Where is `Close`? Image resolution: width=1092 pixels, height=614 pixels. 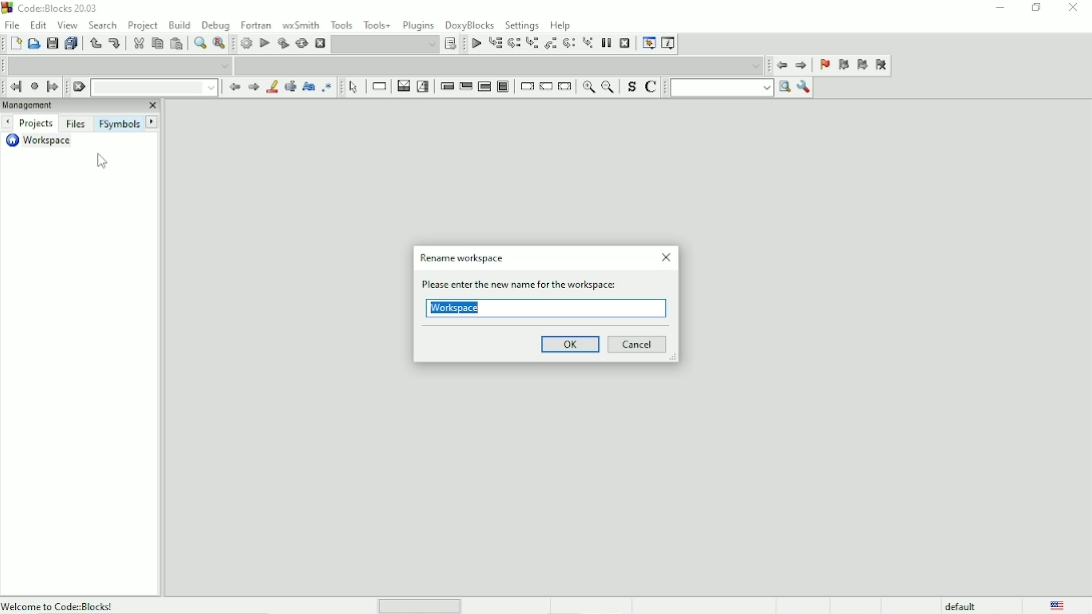
Close is located at coordinates (1075, 8).